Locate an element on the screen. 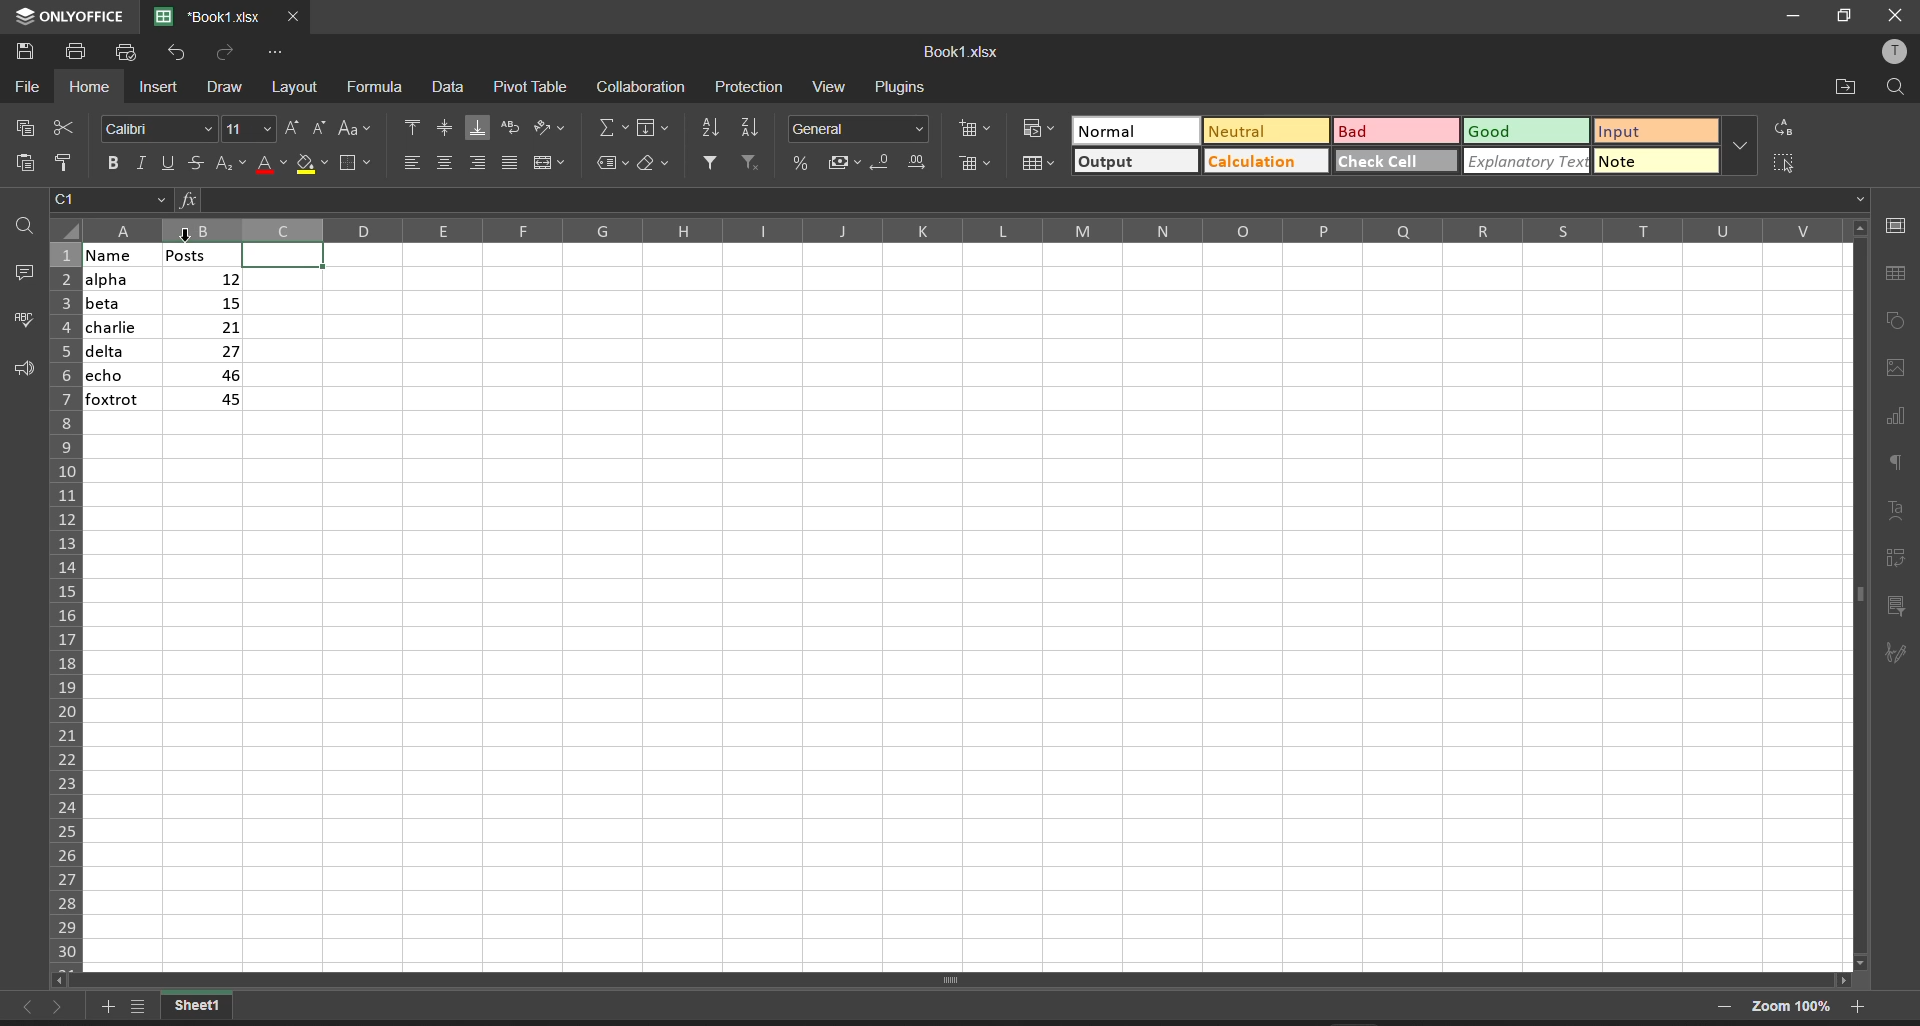  align center is located at coordinates (444, 164).